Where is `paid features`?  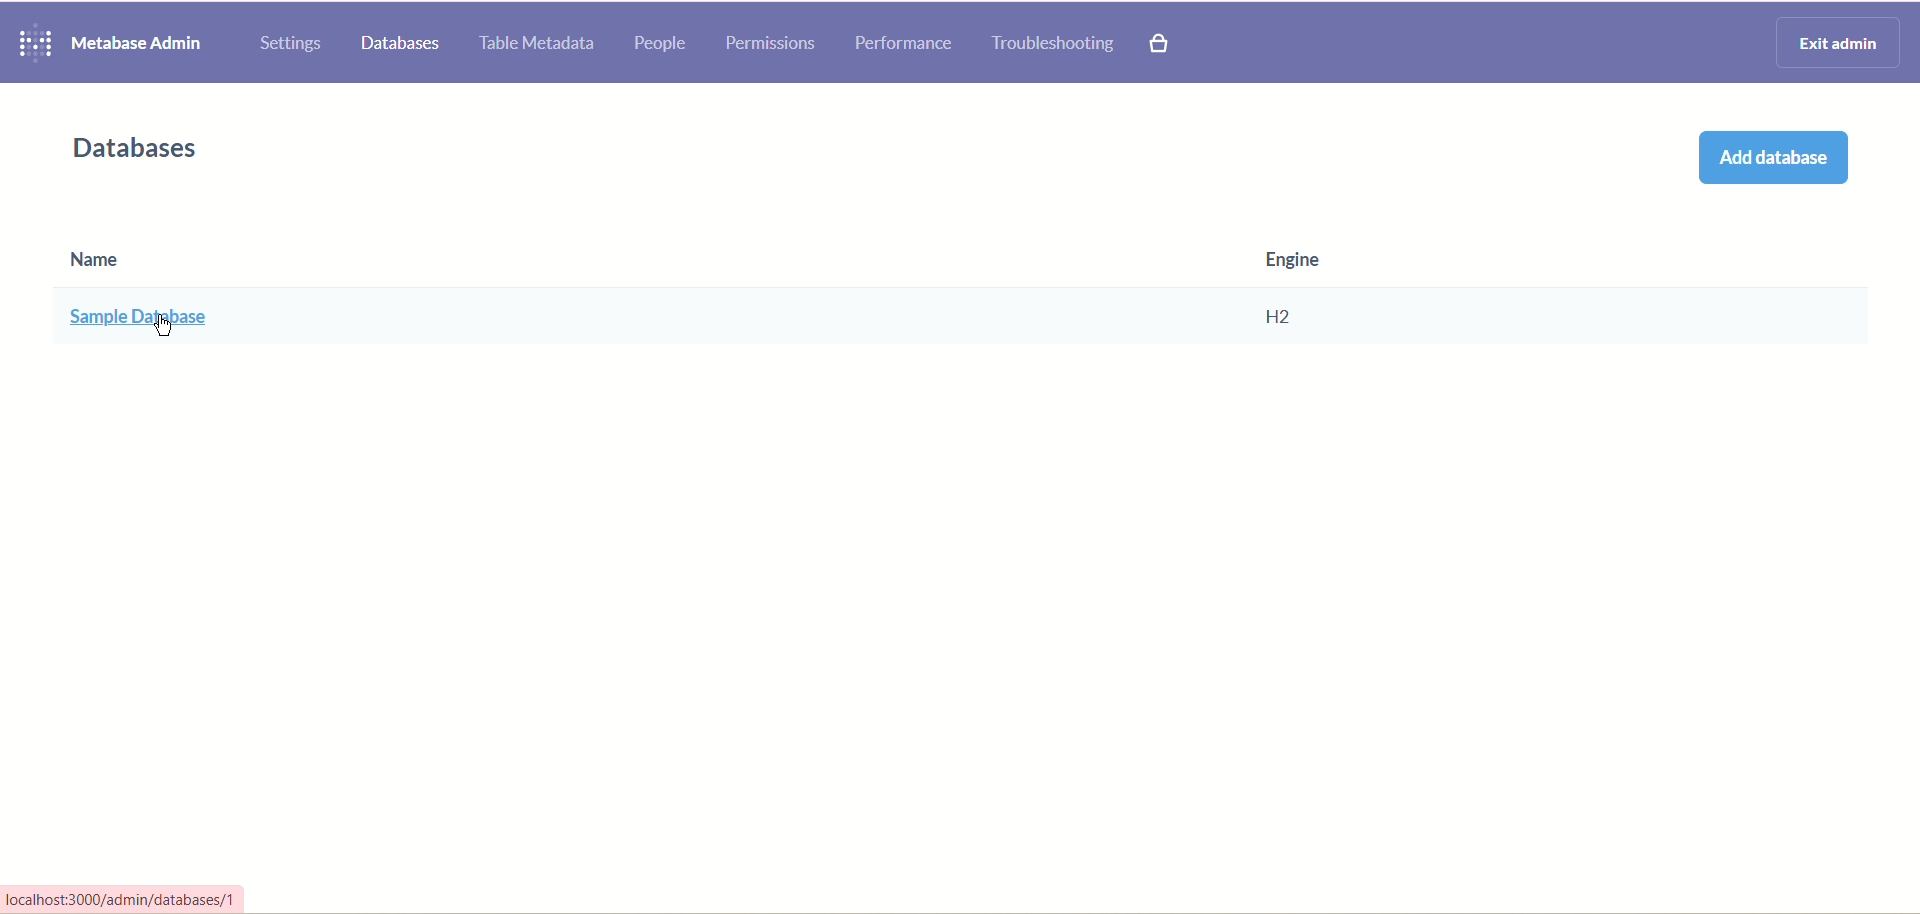
paid features is located at coordinates (1163, 47).